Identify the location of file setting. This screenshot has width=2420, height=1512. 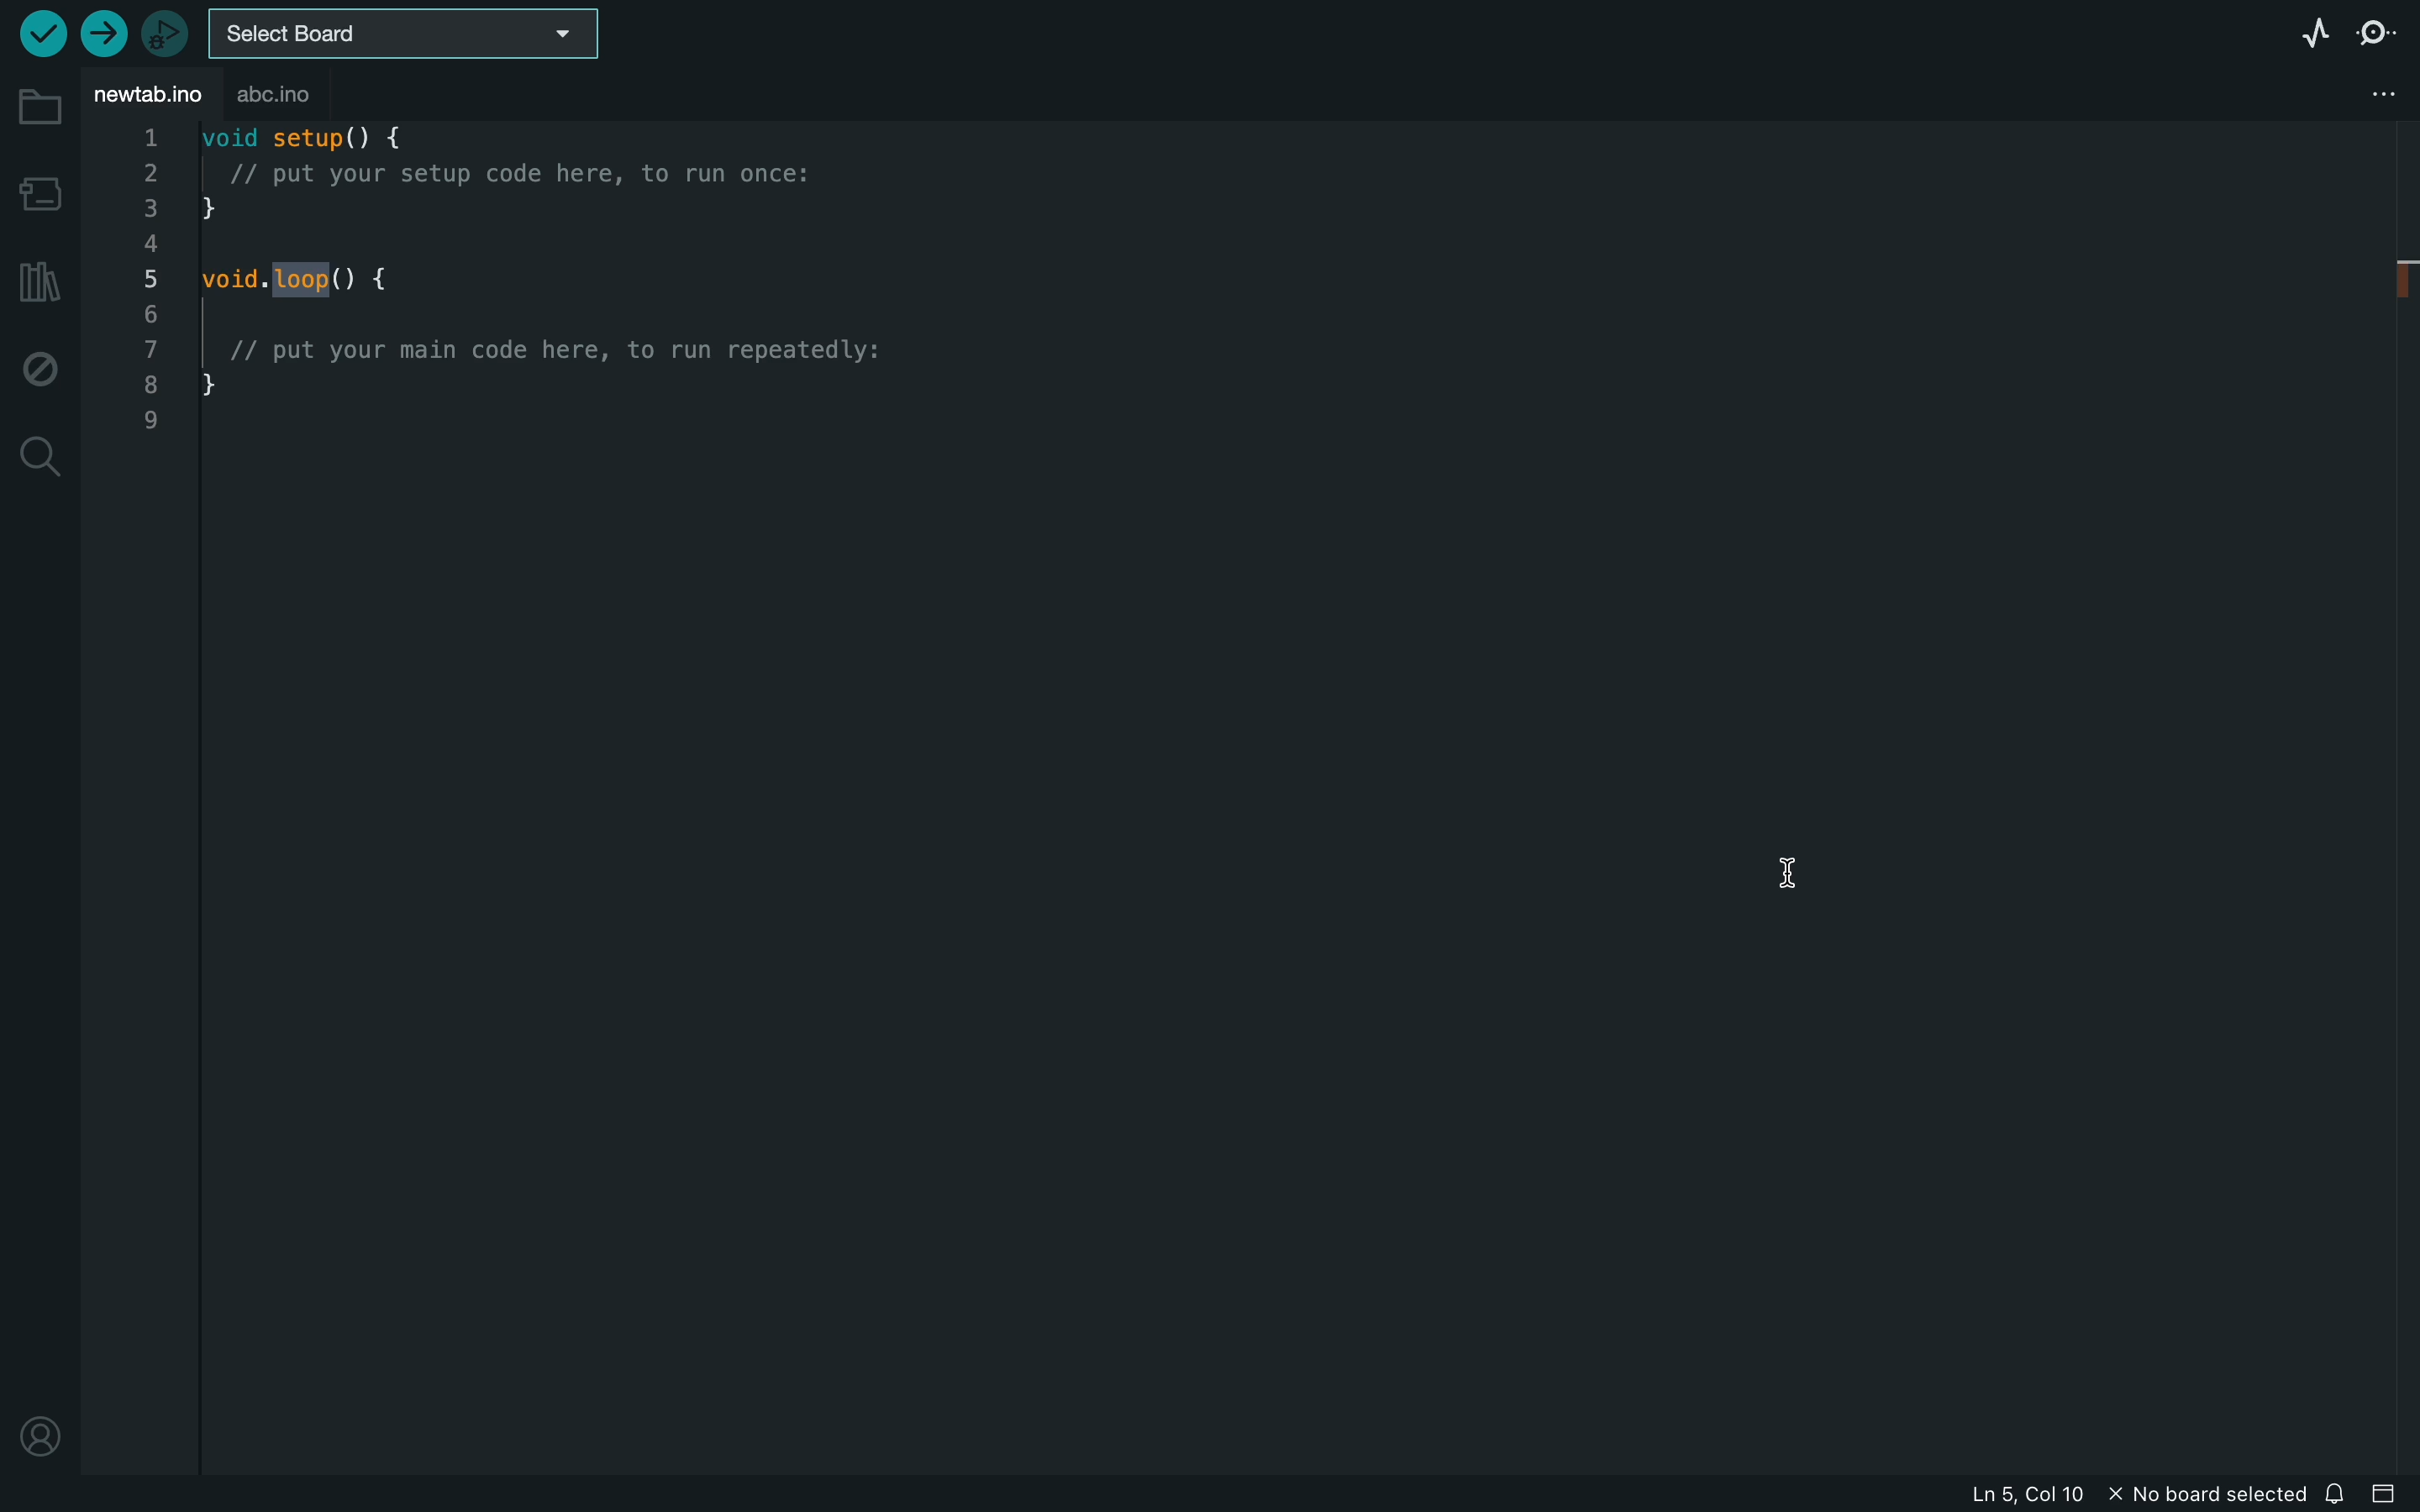
(2366, 92).